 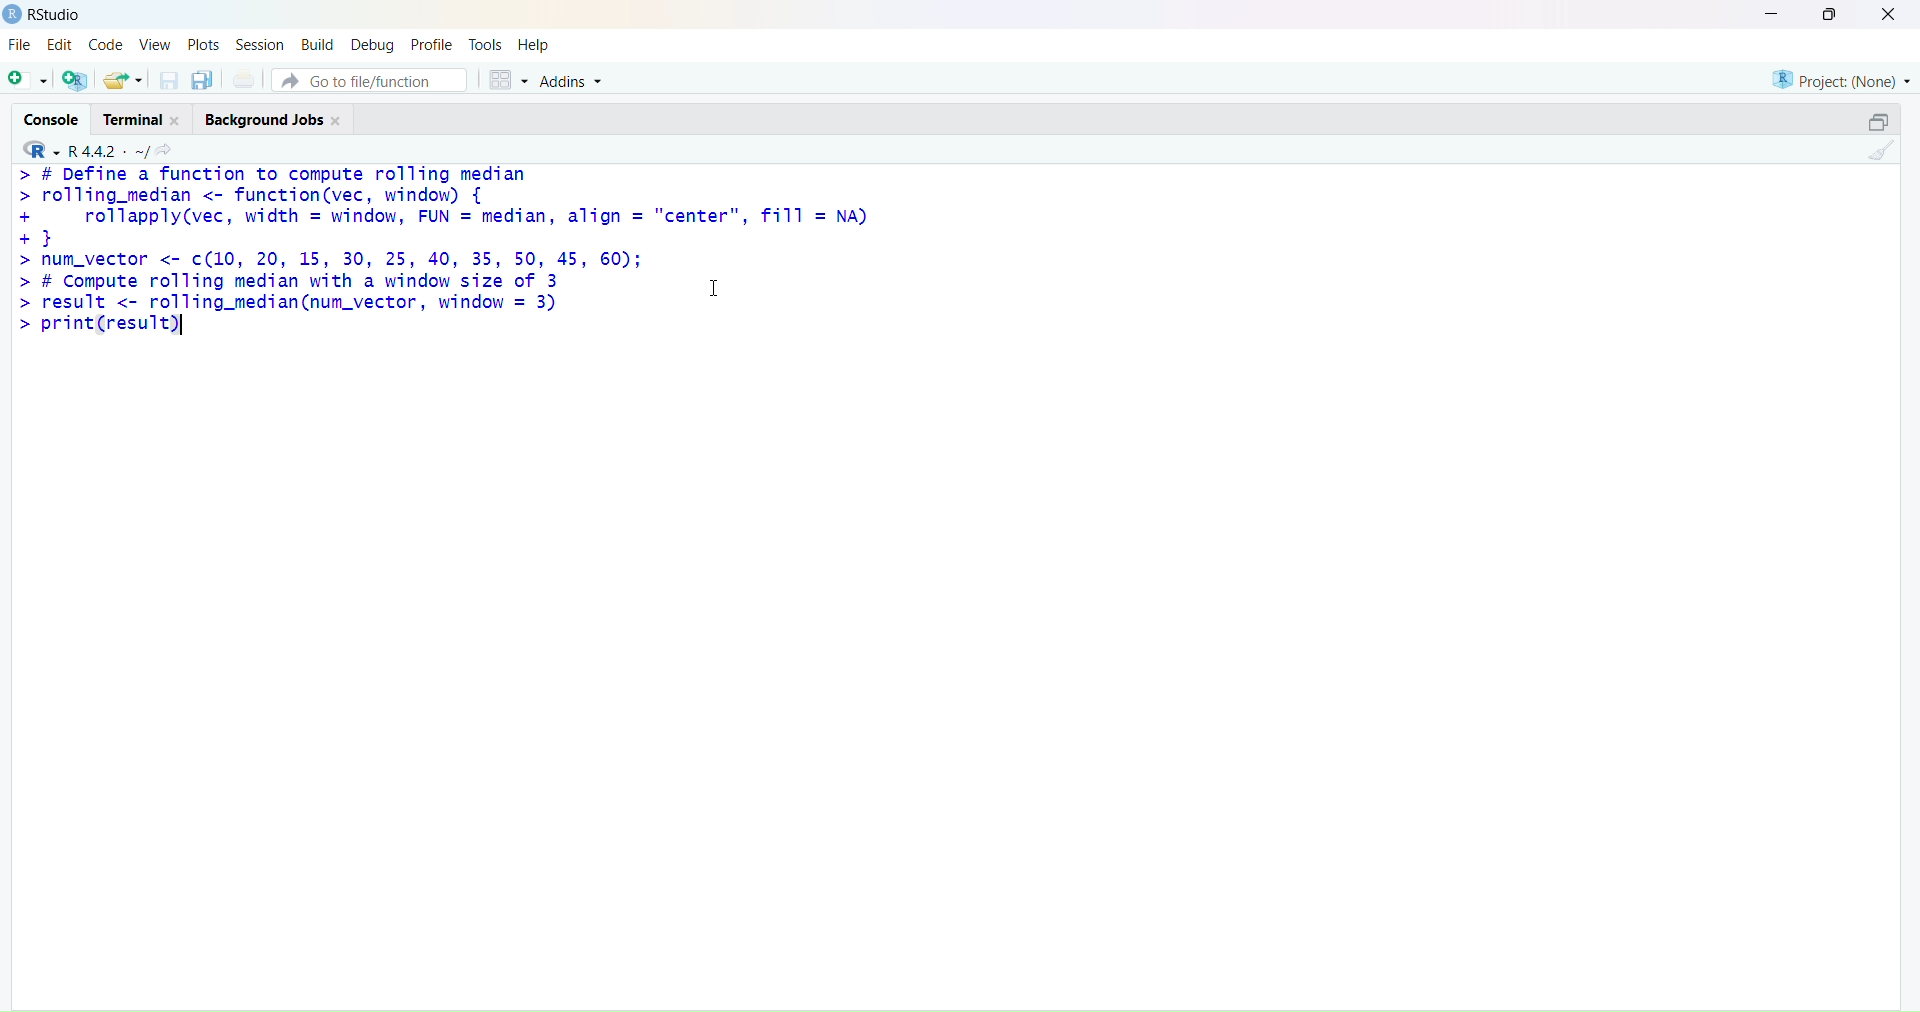 What do you see at coordinates (371, 47) in the screenshot?
I see `debug` at bounding box center [371, 47].